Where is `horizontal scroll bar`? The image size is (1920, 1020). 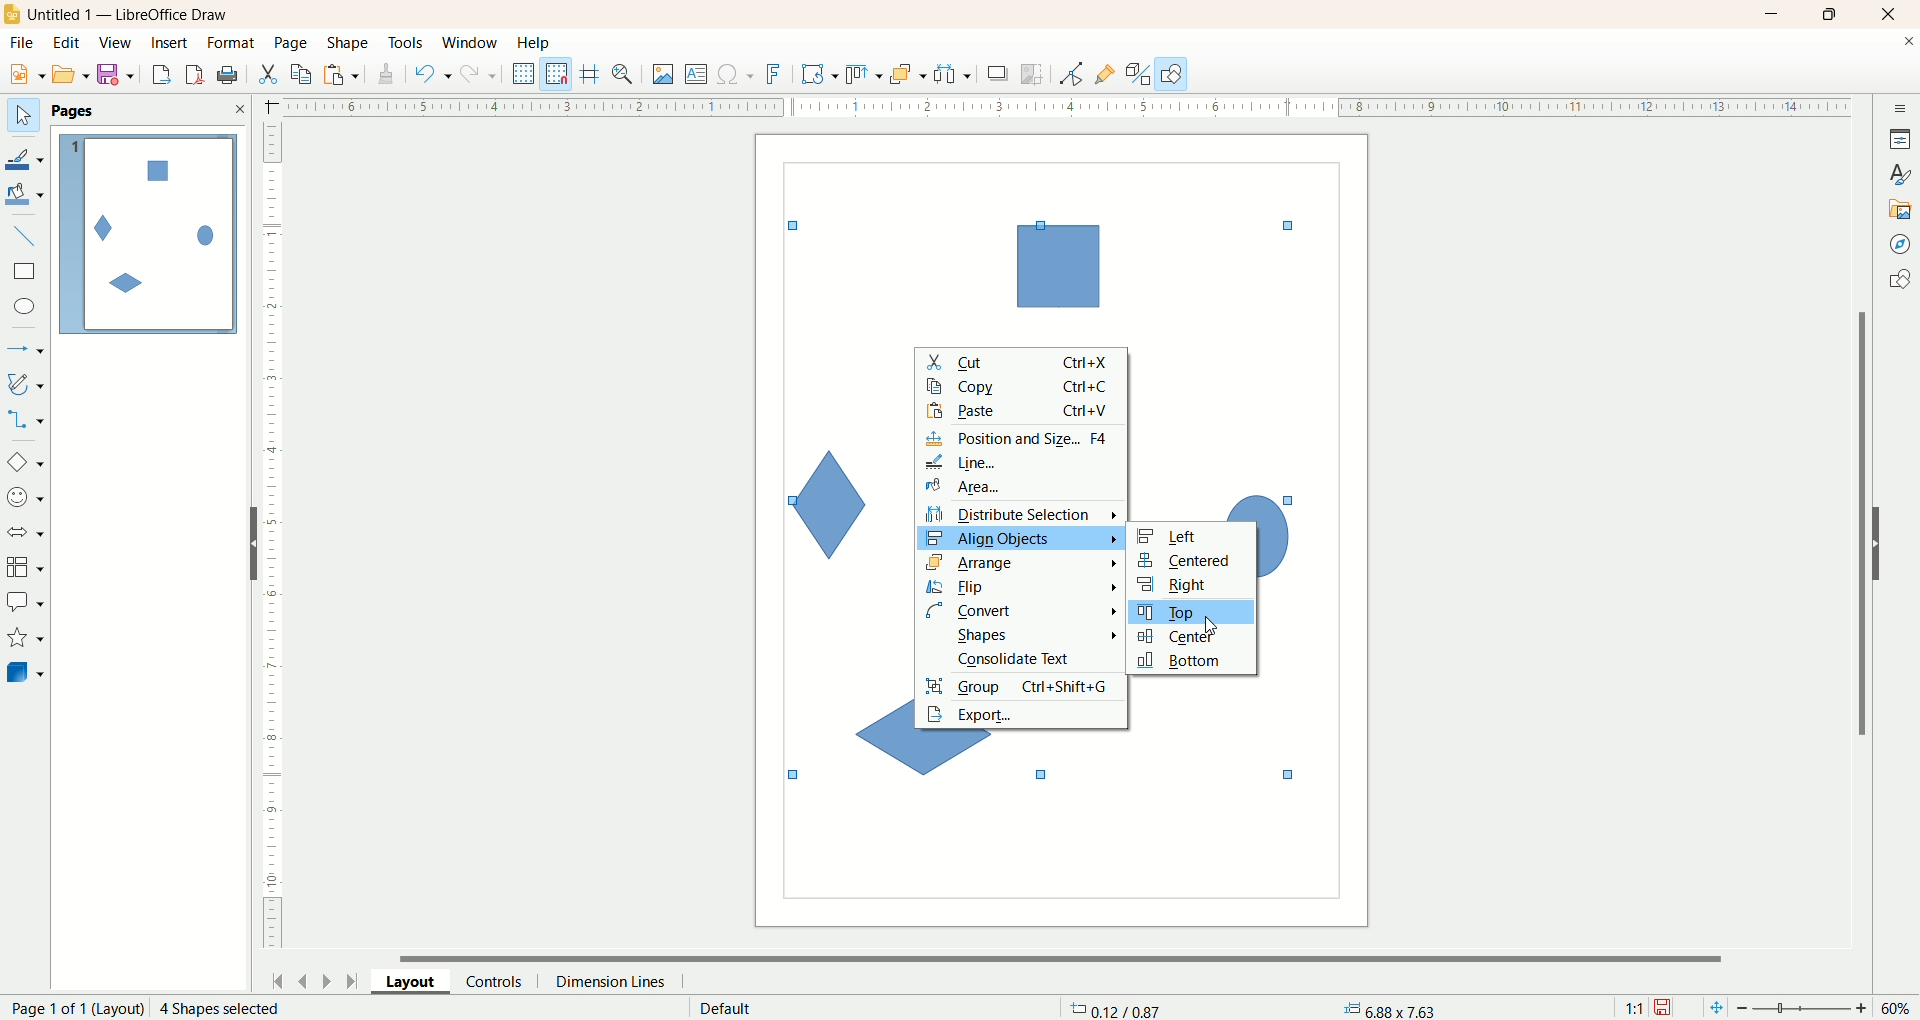
horizontal scroll bar is located at coordinates (1073, 956).